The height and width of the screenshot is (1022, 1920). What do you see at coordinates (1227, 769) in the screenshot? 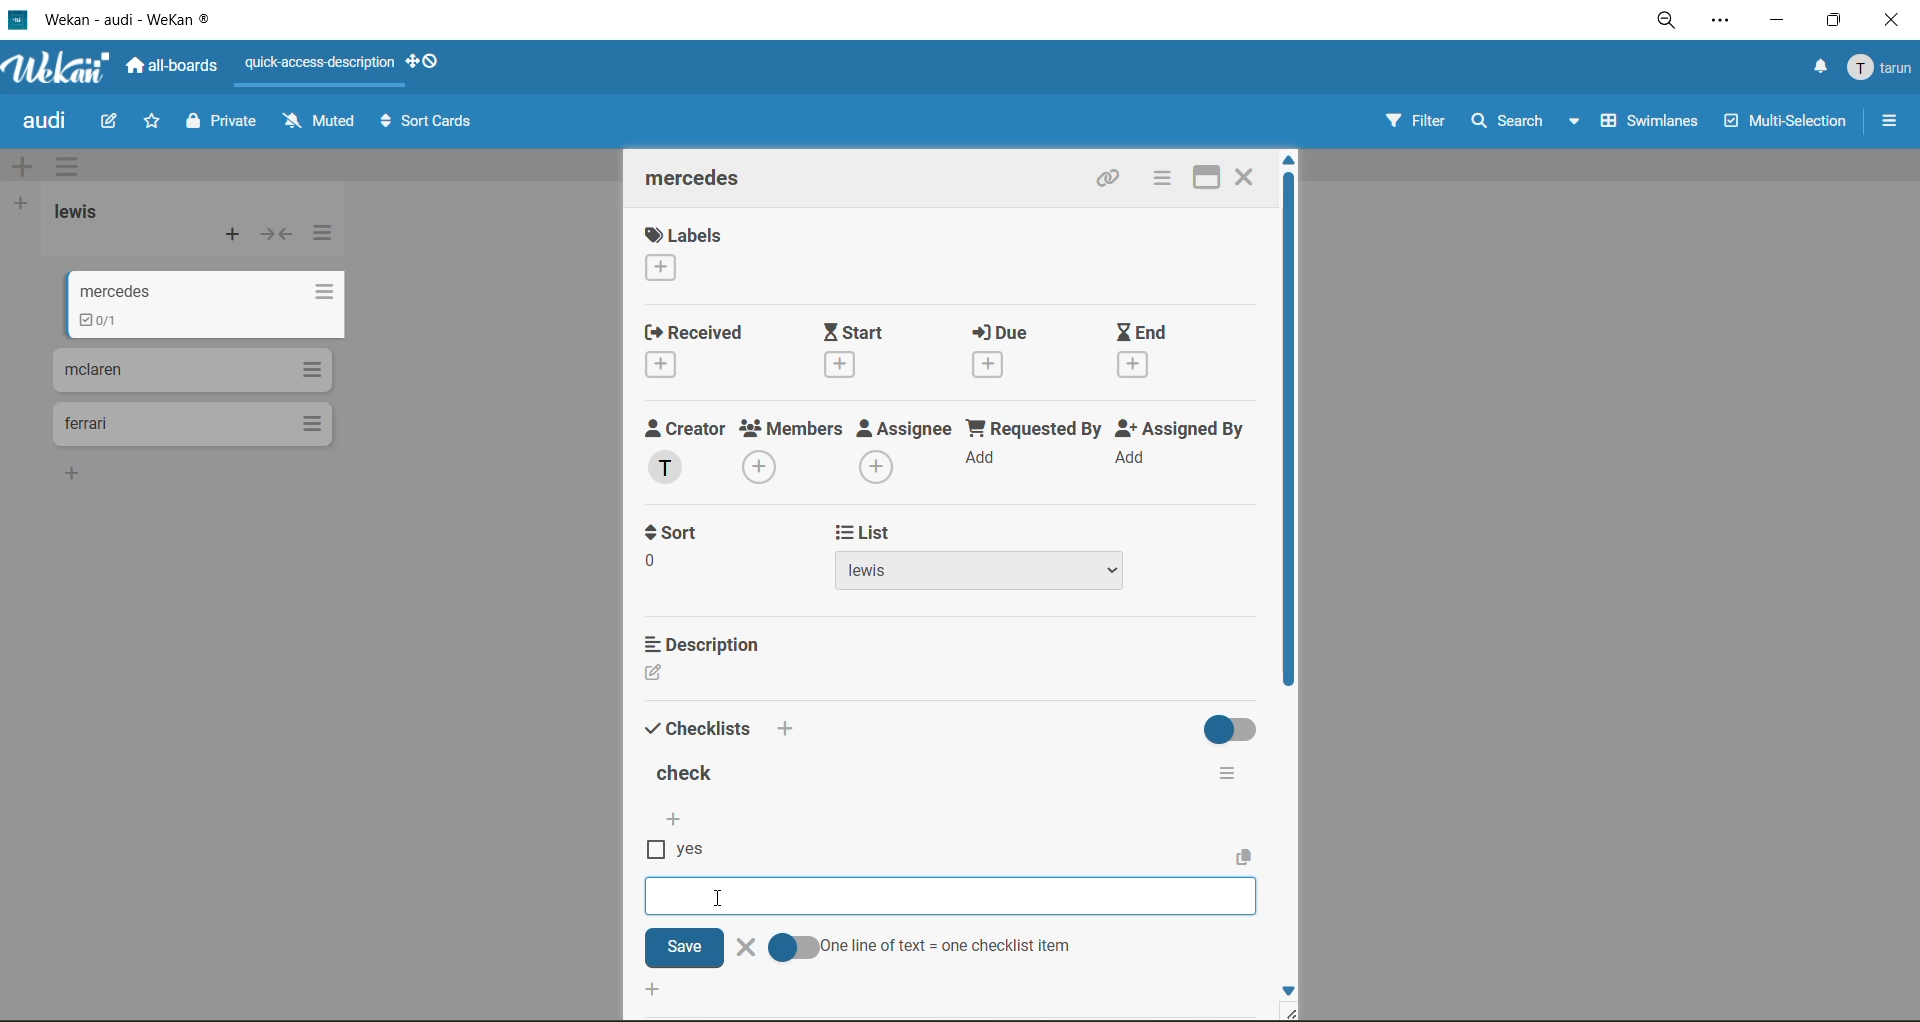
I see `checklist options` at bounding box center [1227, 769].